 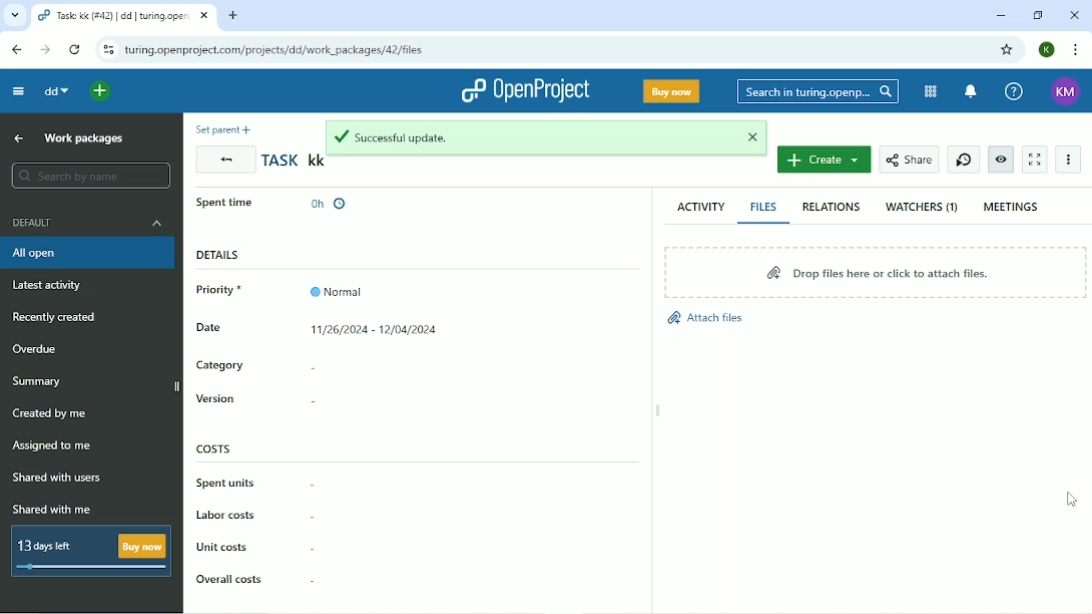 What do you see at coordinates (107, 50) in the screenshot?
I see `View site information` at bounding box center [107, 50].